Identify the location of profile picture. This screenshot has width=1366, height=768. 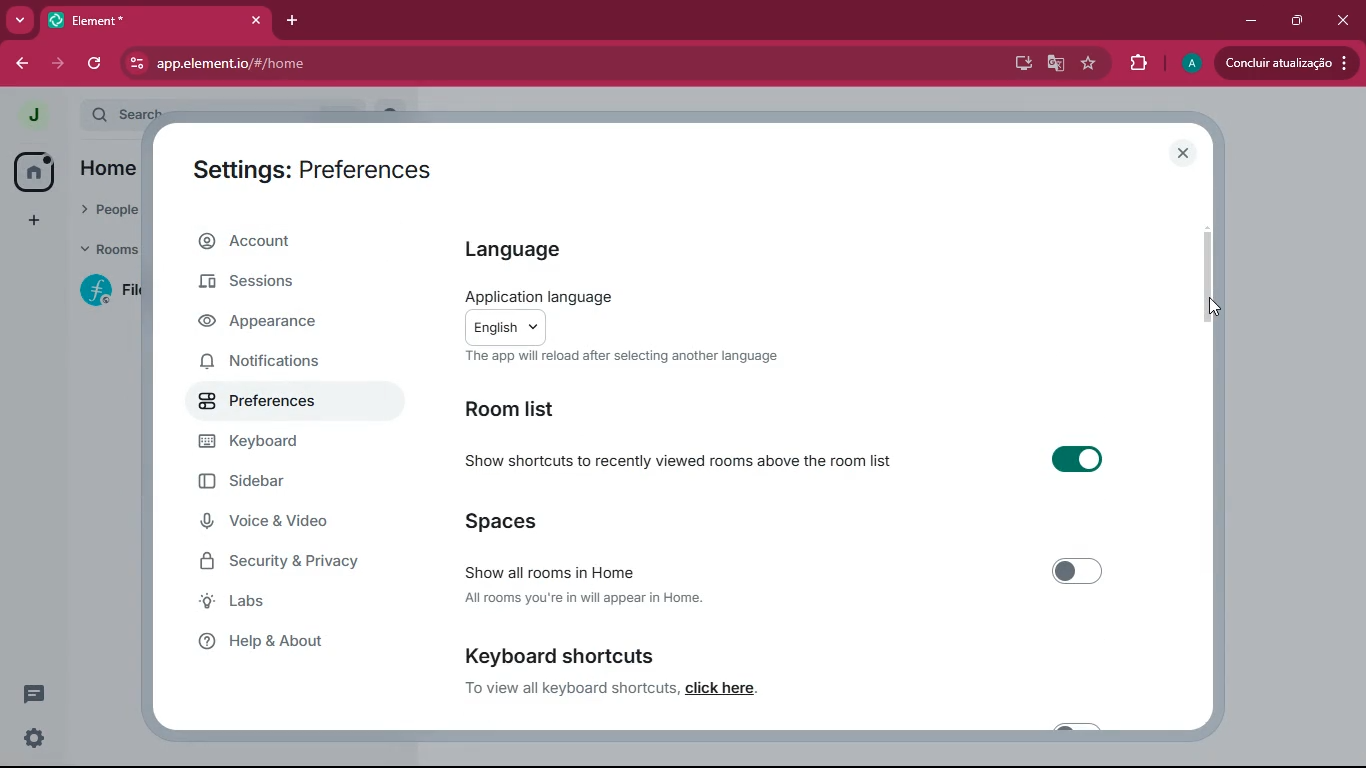
(1191, 65).